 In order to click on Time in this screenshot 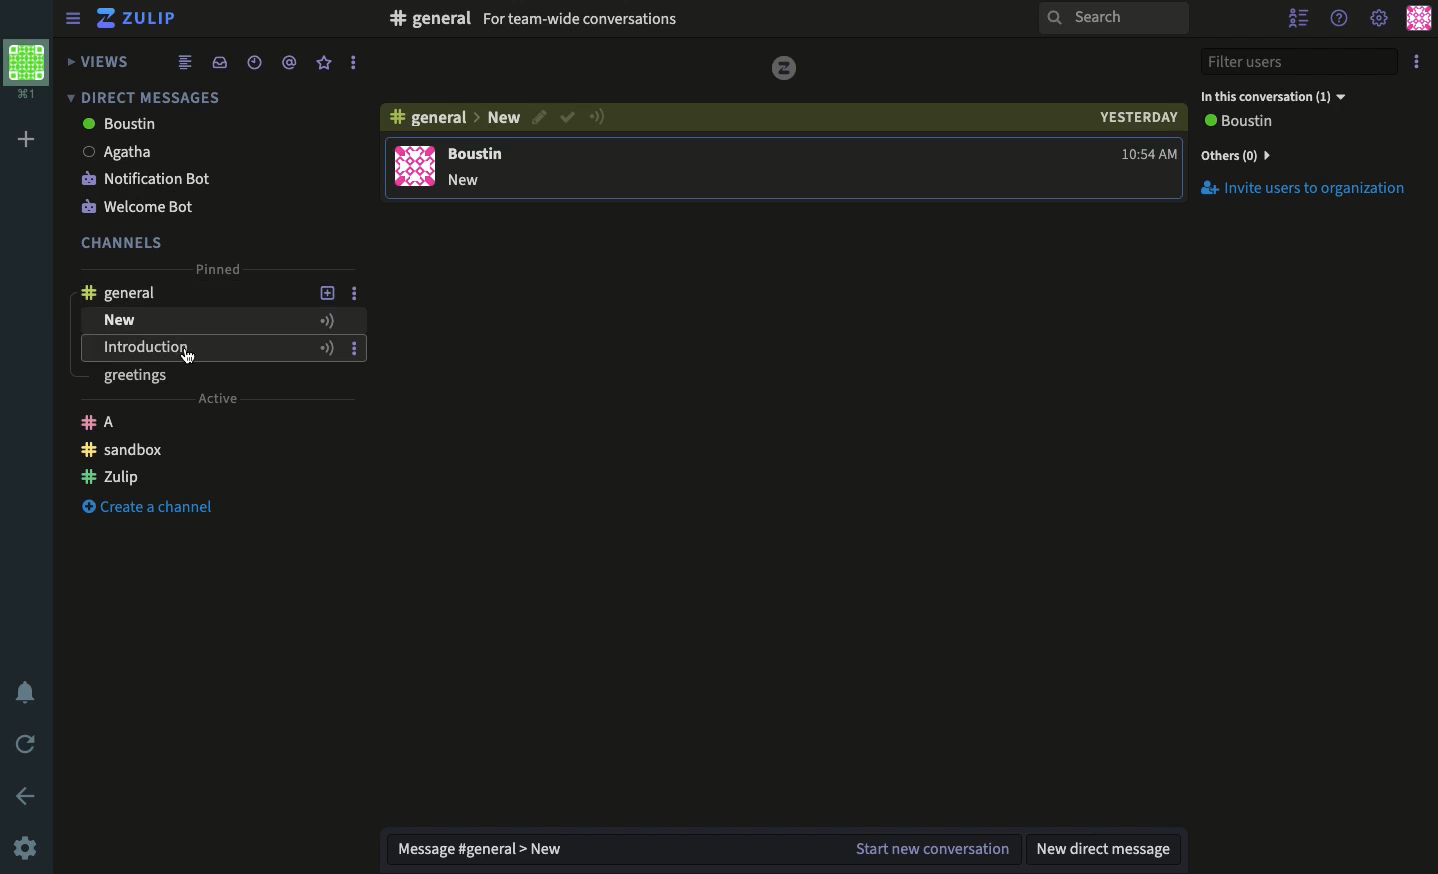, I will do `click(252, 62)`.